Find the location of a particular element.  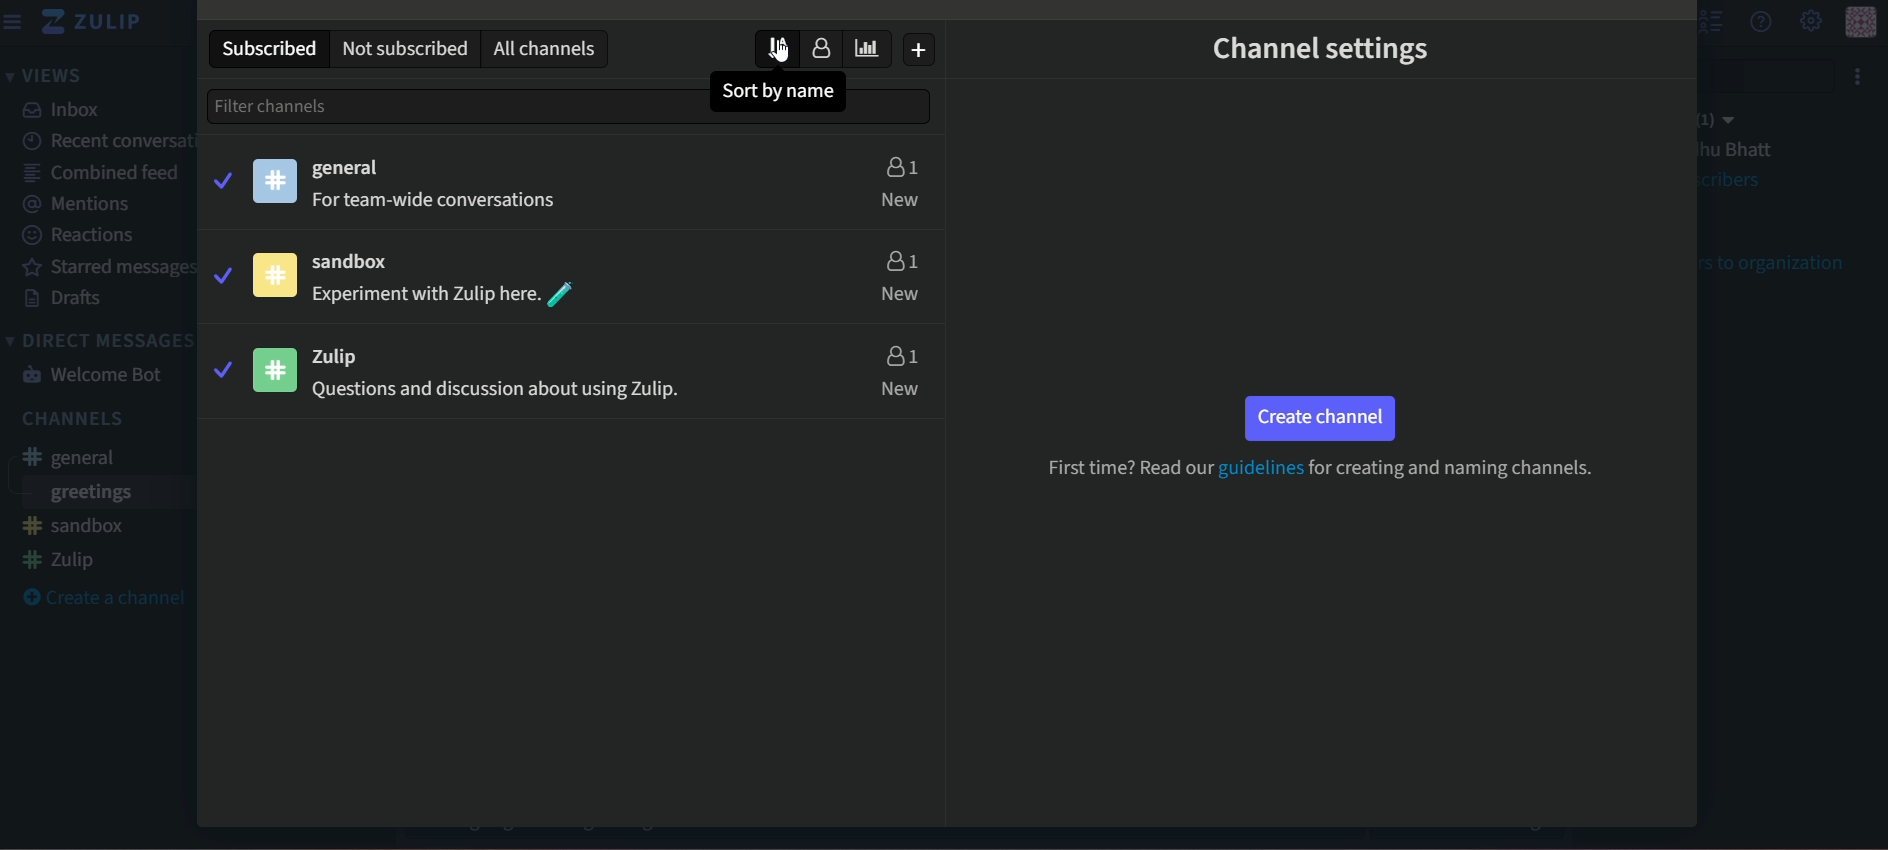

cursor is located at coordinates (773, 53).